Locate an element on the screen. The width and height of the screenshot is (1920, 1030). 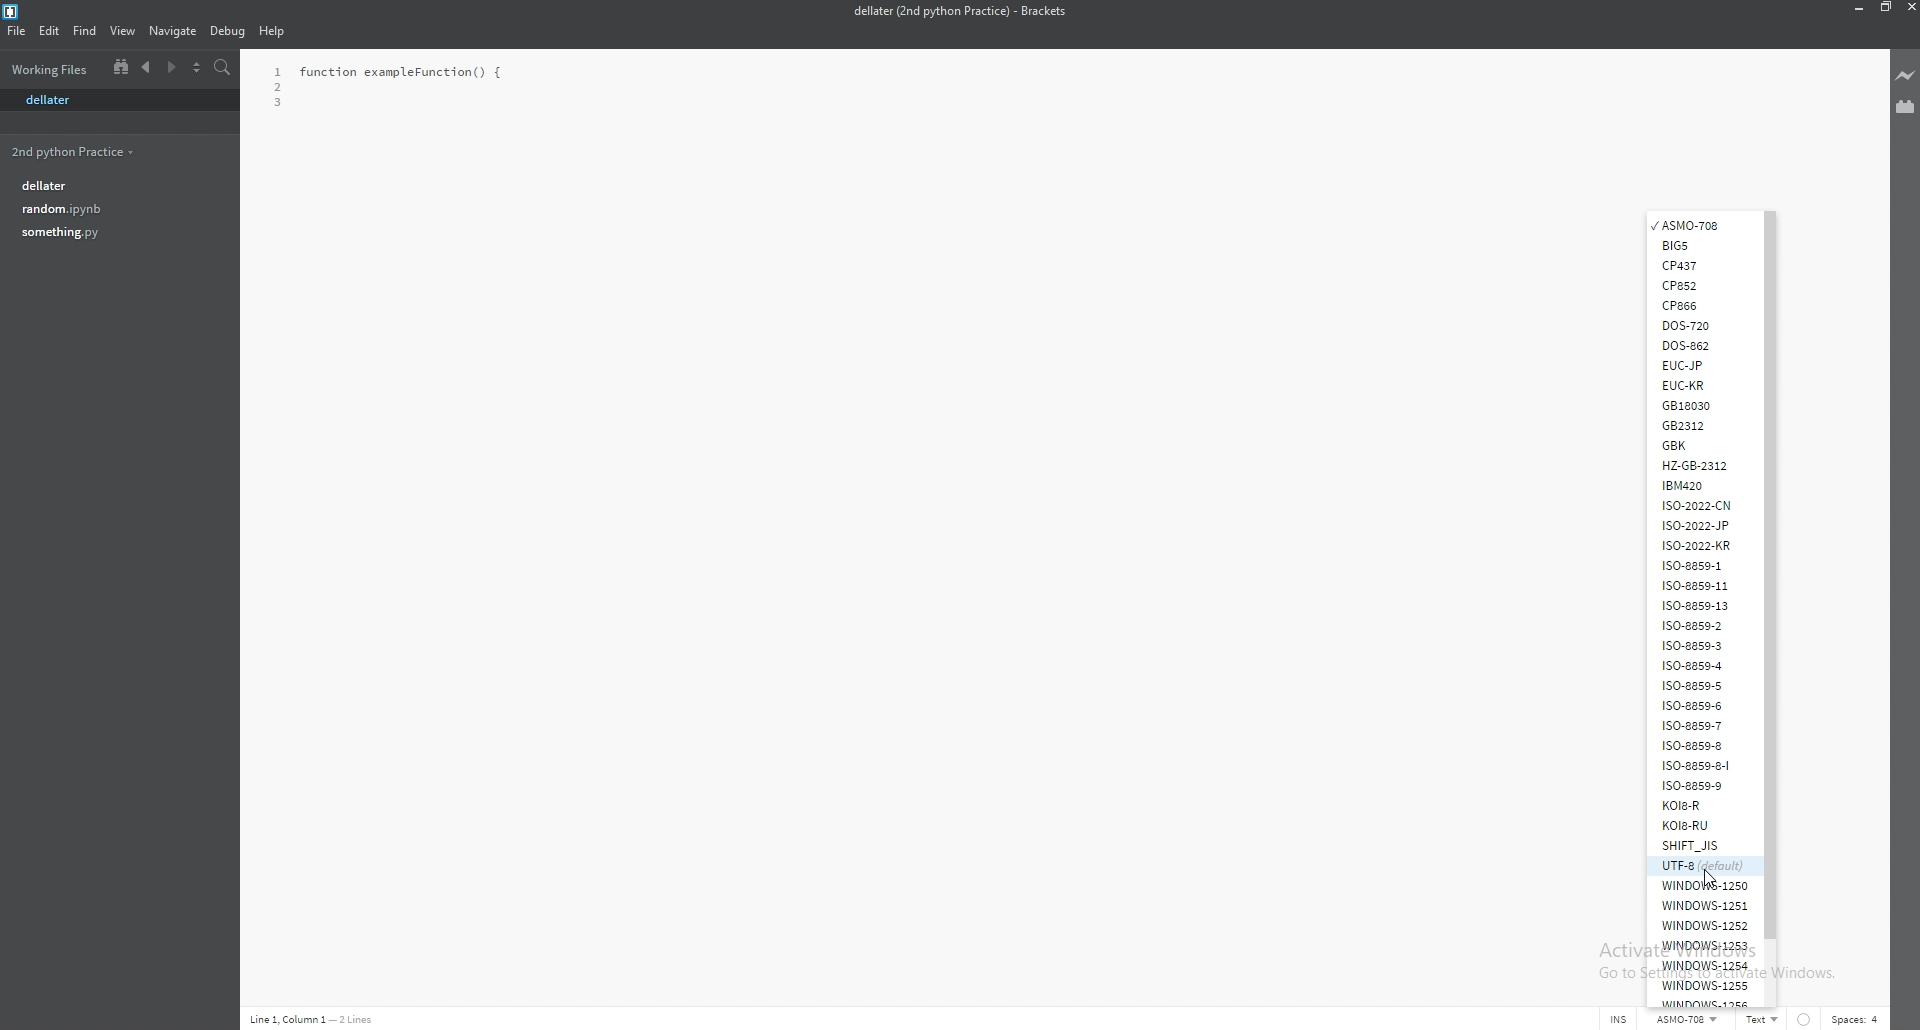
iso-2022-jp is located at coordinates (1702, 525).